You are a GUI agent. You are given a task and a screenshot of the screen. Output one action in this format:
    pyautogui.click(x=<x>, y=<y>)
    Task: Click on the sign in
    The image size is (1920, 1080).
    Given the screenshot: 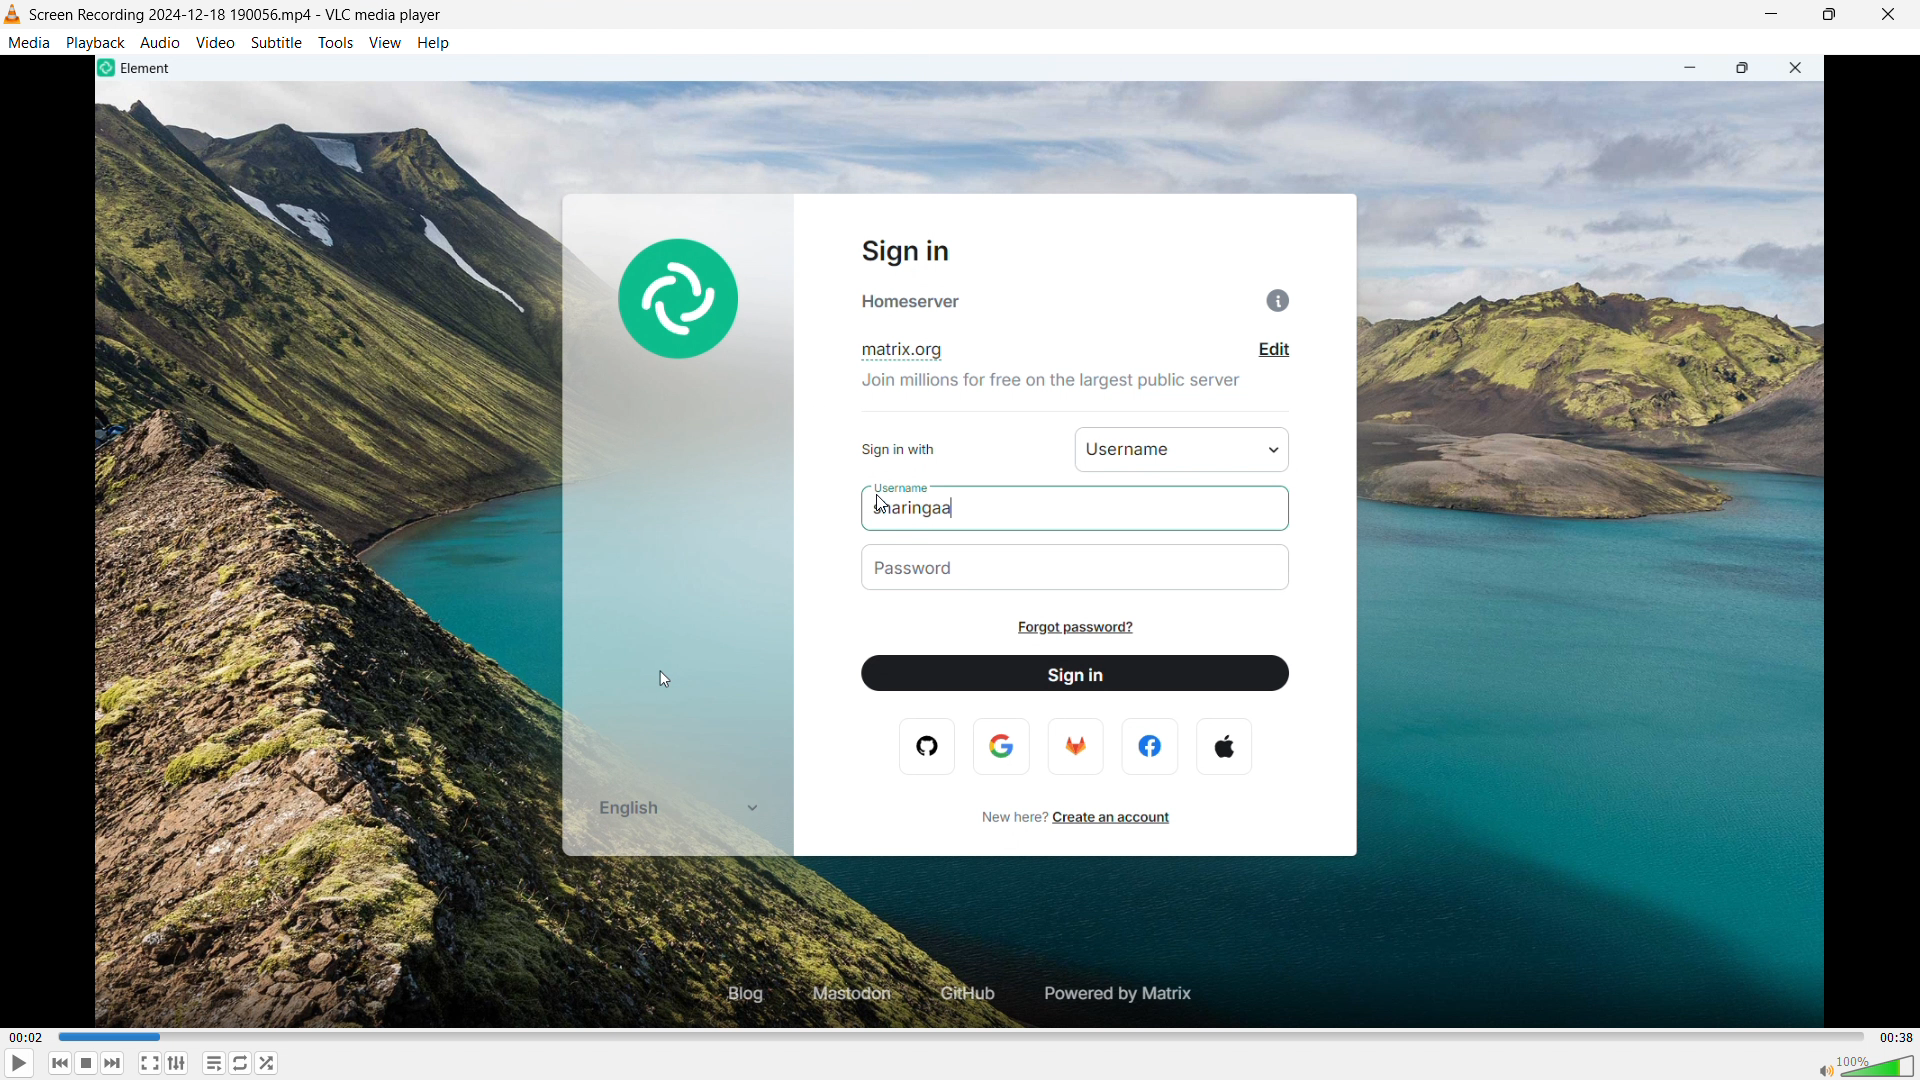 What is the action you would take?
    pyautogui.click(x=1077, y=673)
    